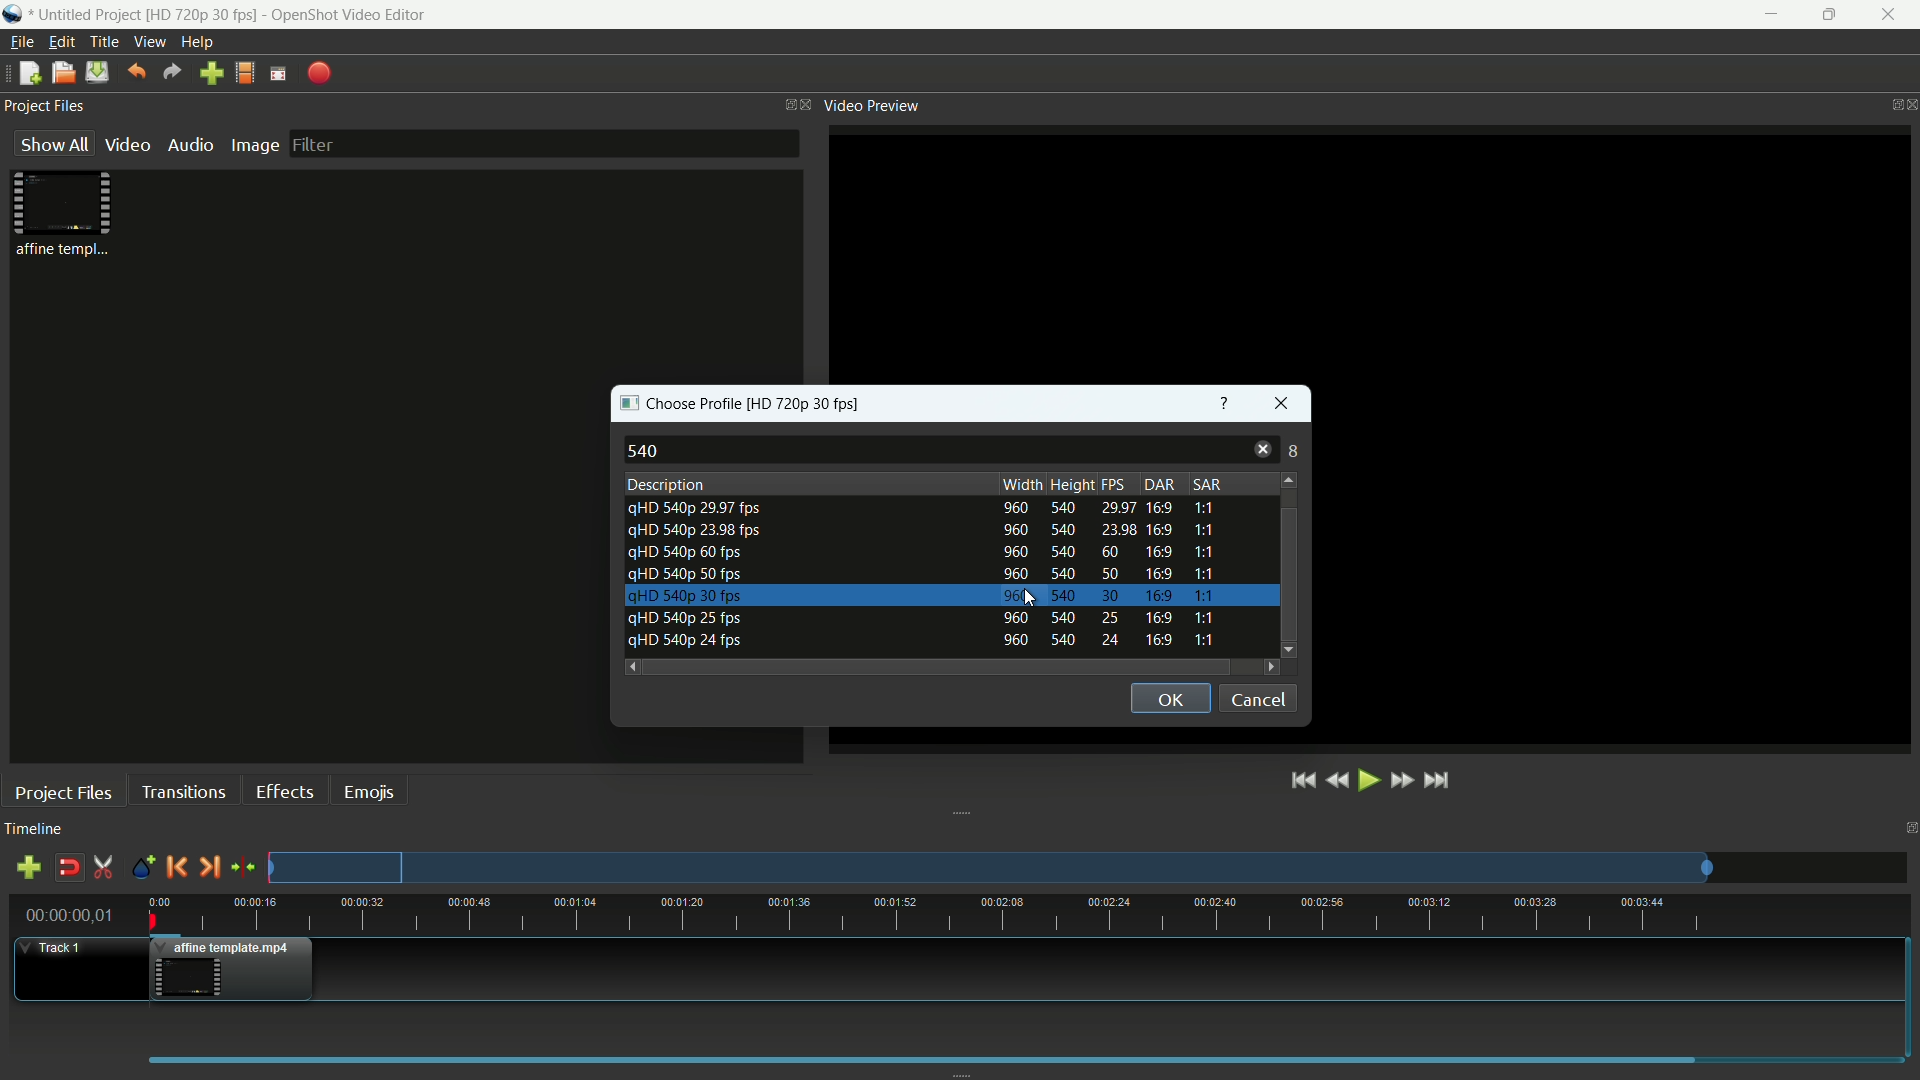  I want to click on help menu, so click(197, 42).